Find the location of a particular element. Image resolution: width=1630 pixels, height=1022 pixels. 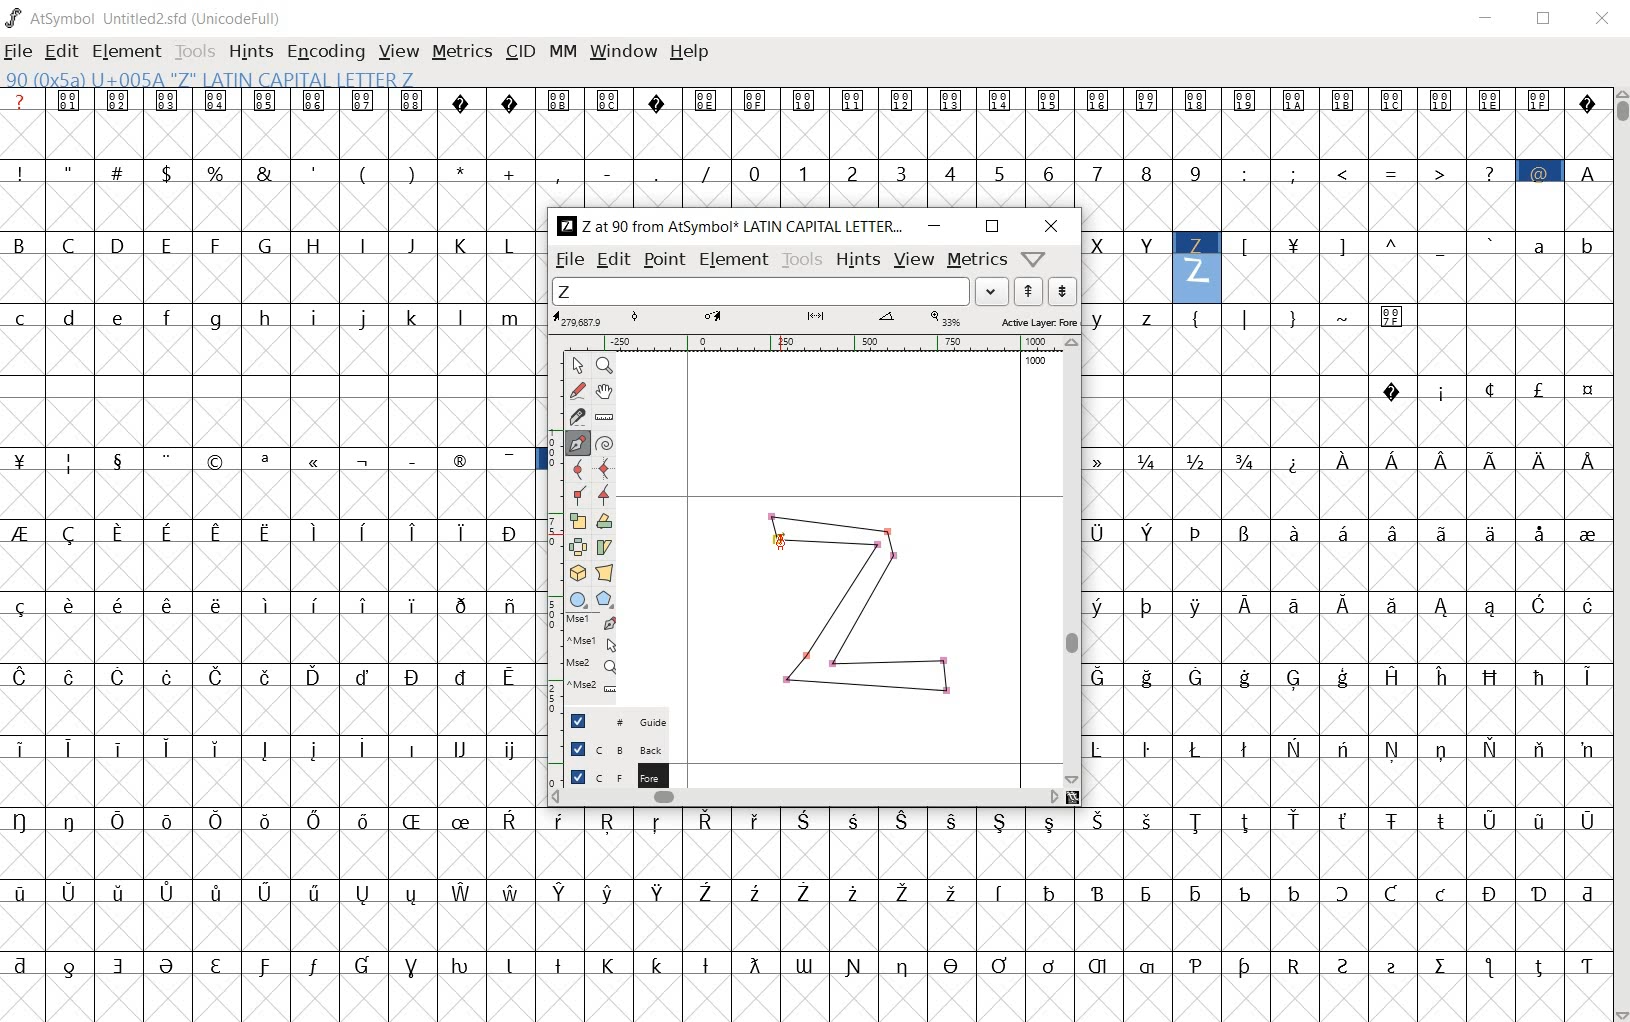

point is located at coordinates (664, 261).